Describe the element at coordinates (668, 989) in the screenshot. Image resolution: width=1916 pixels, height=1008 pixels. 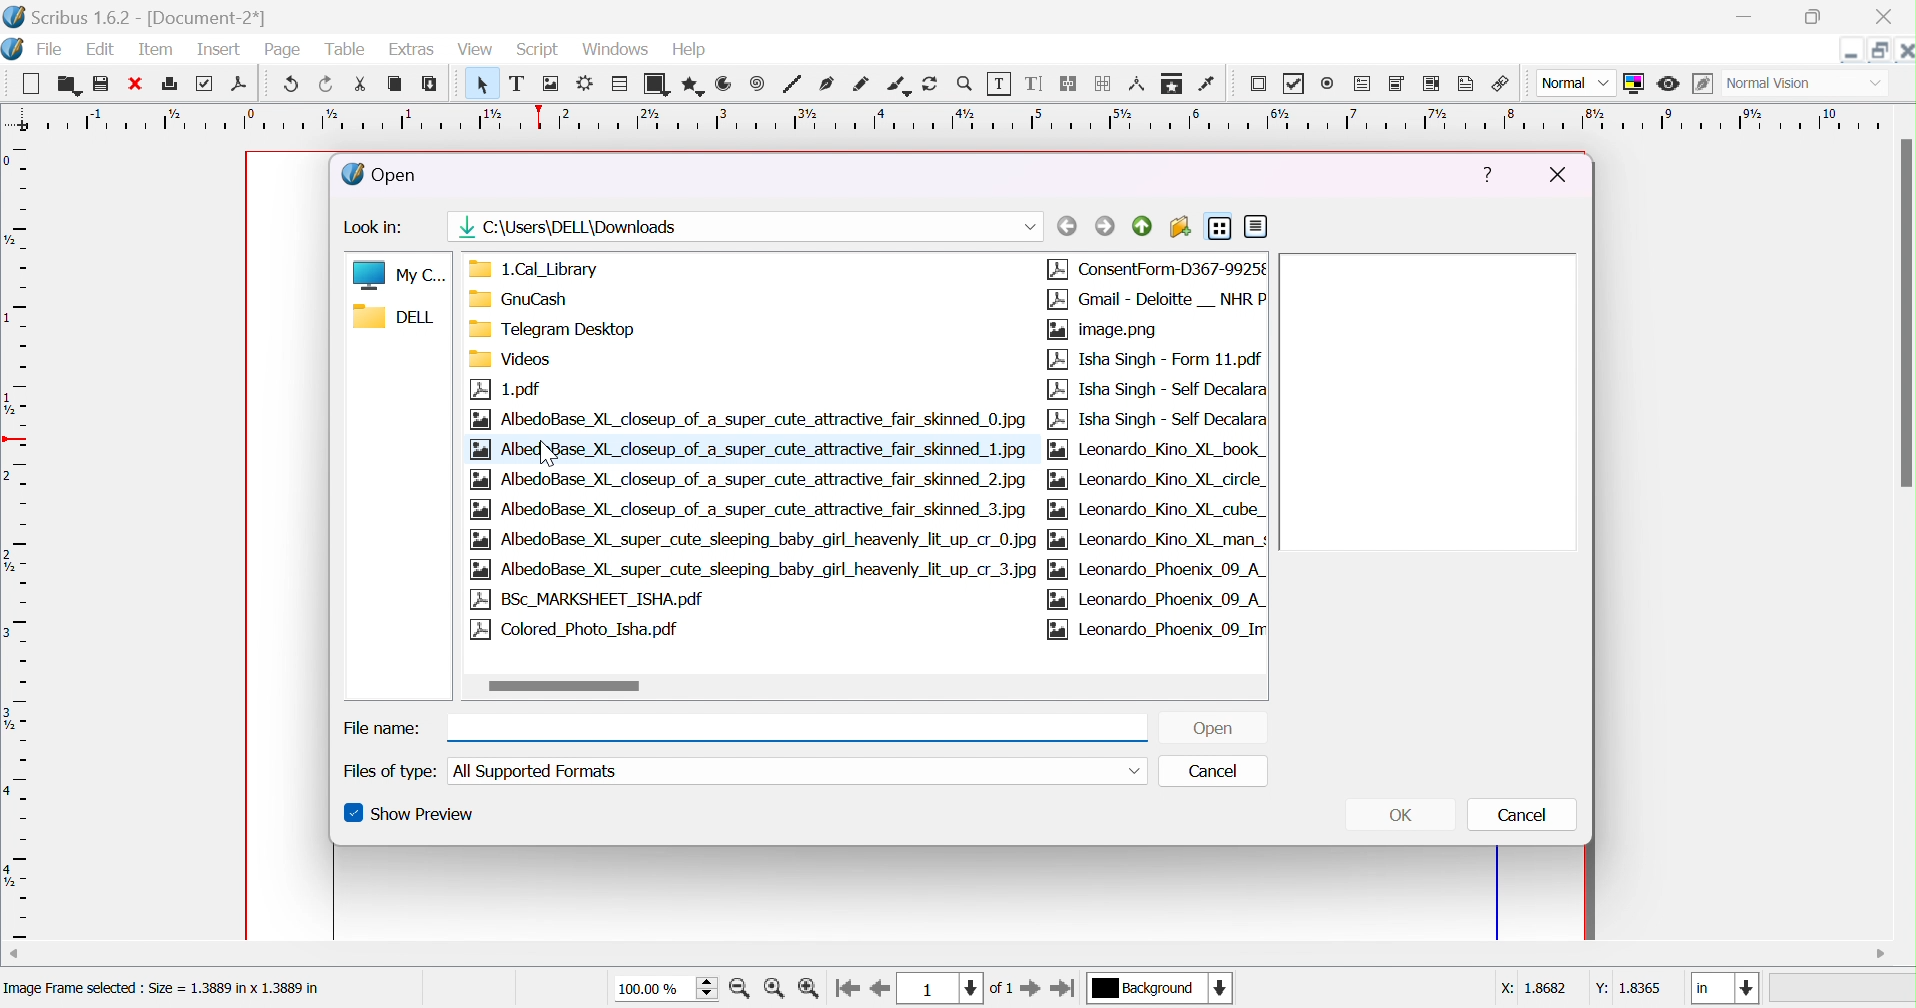
I see `100.00%` at that location.